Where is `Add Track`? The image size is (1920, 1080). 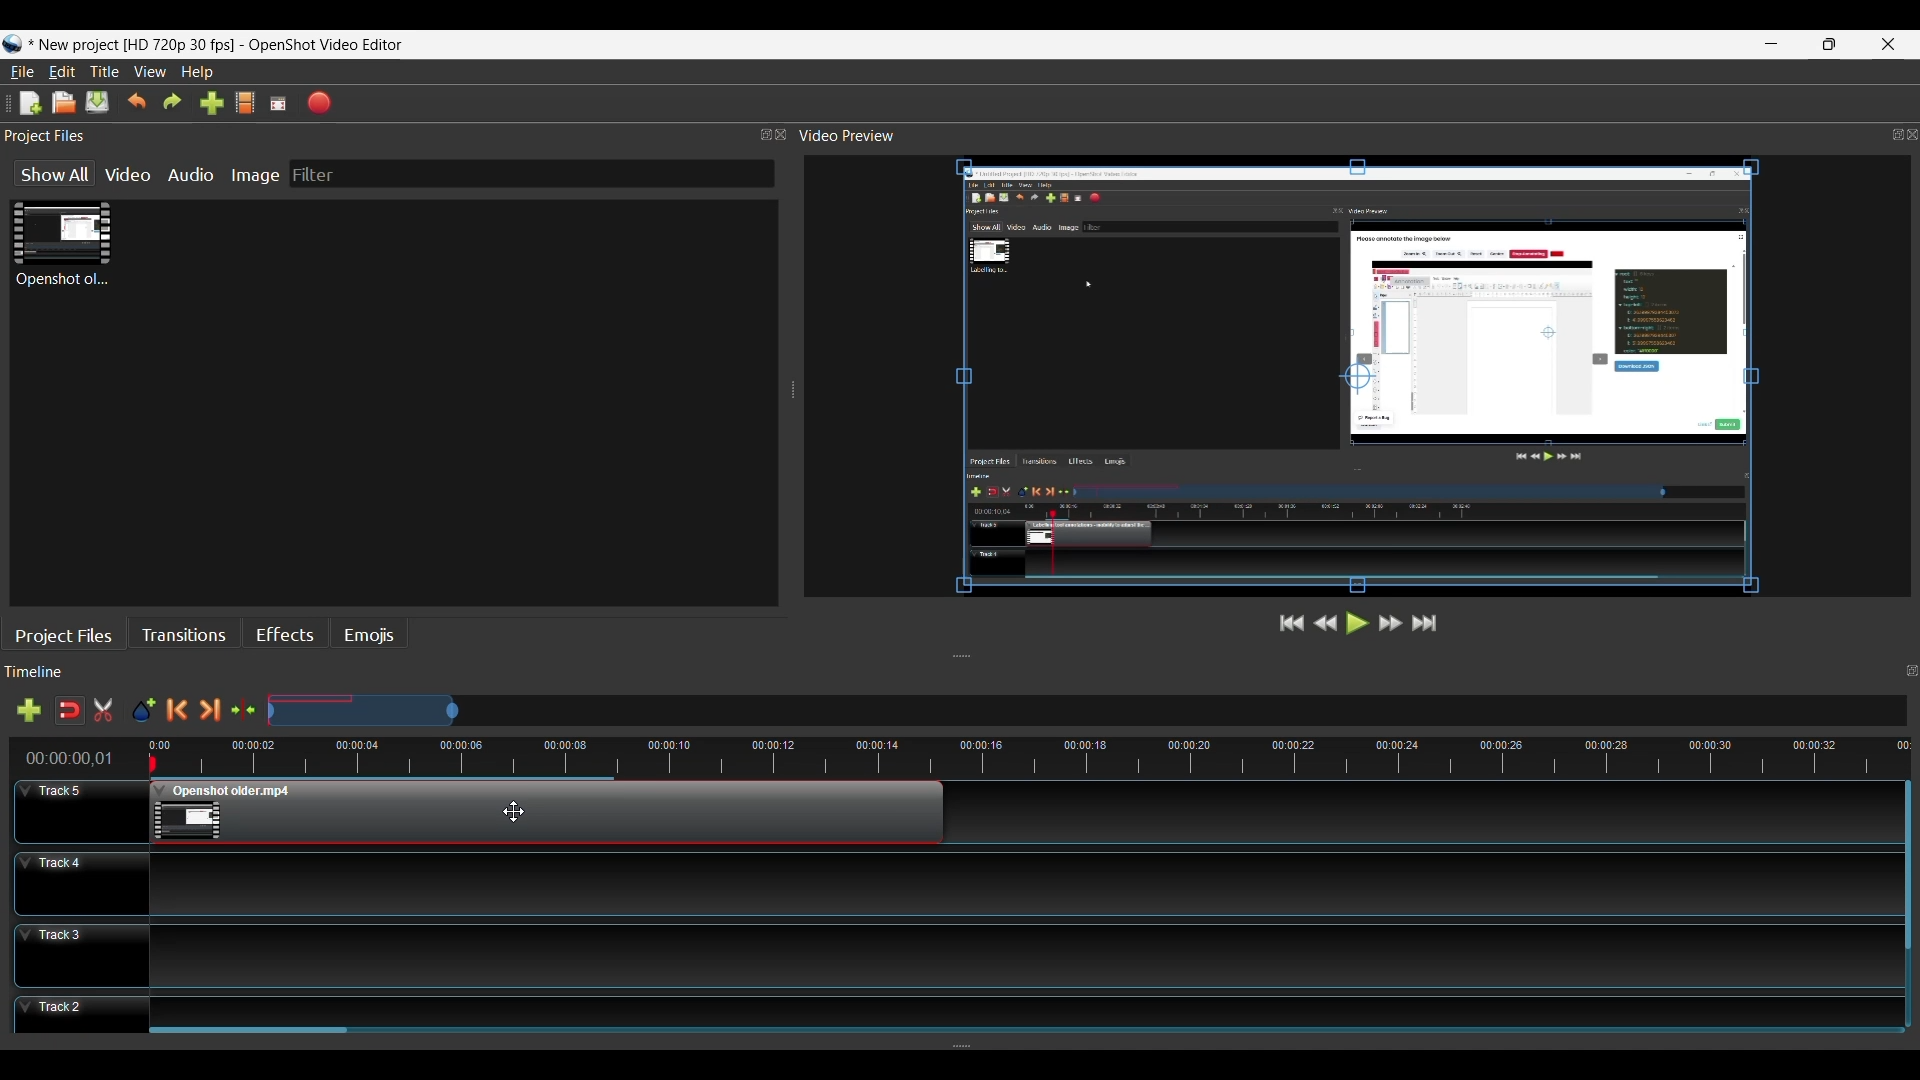
Add Track is located at coordinates (29, 710).